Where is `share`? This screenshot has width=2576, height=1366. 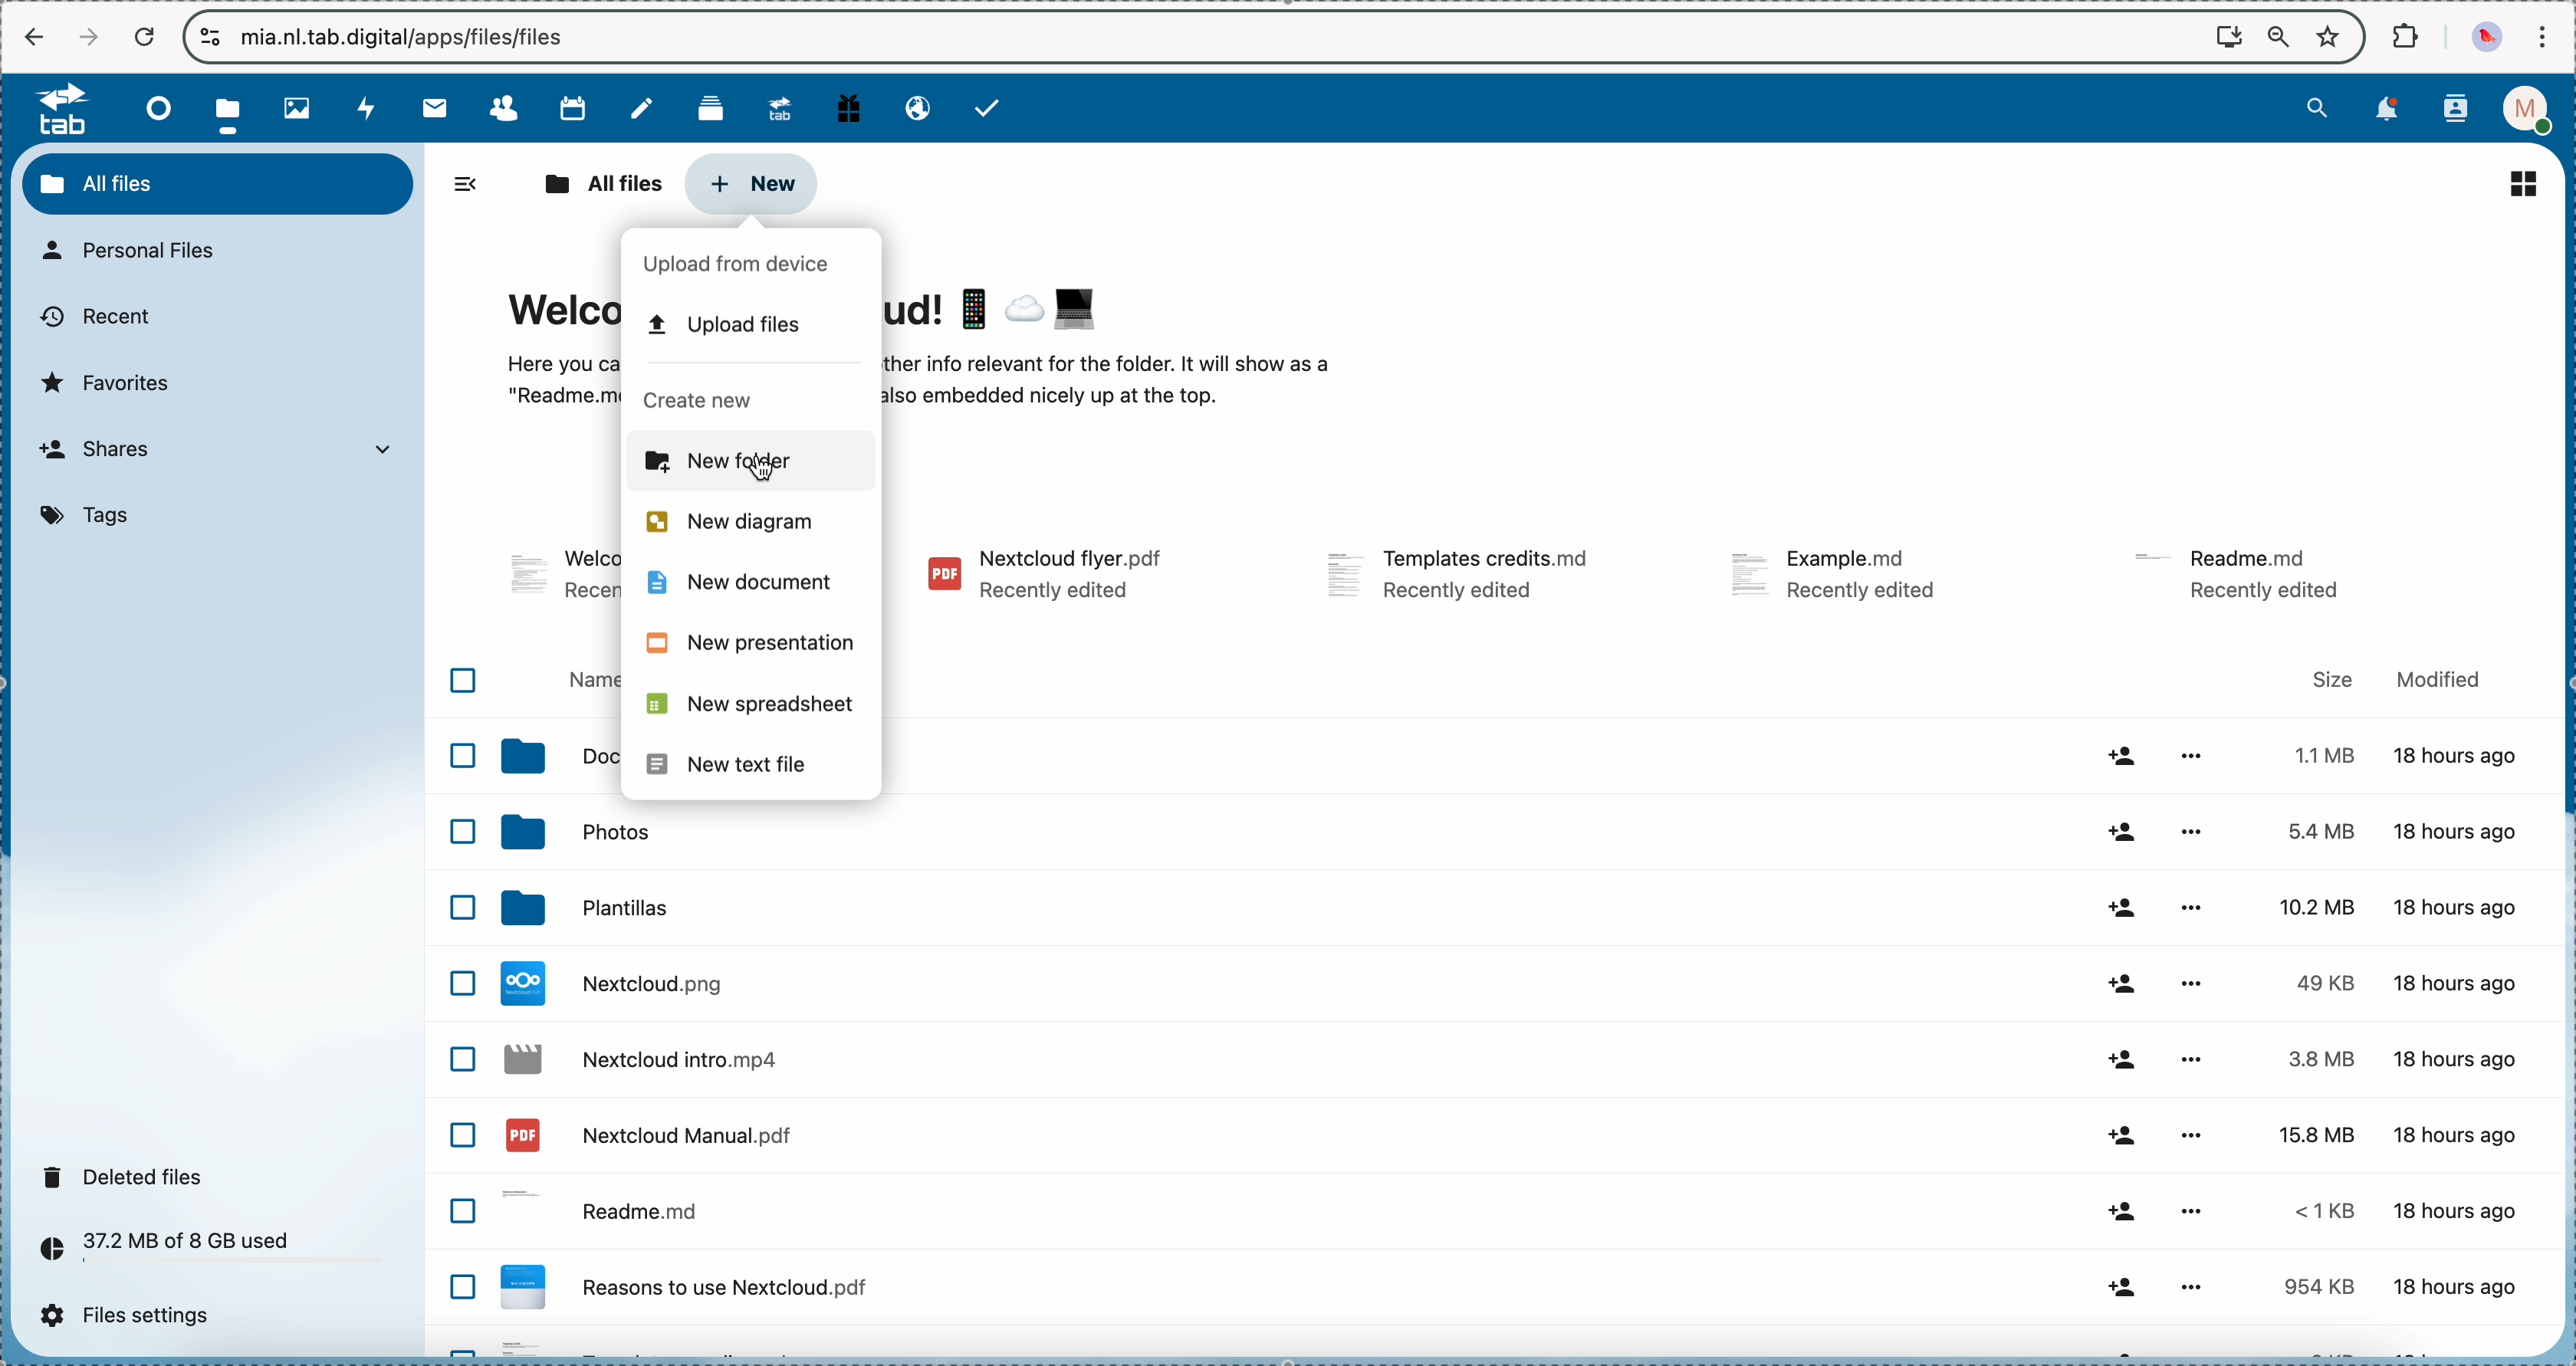
share is located at coordinates (2126, 1131).